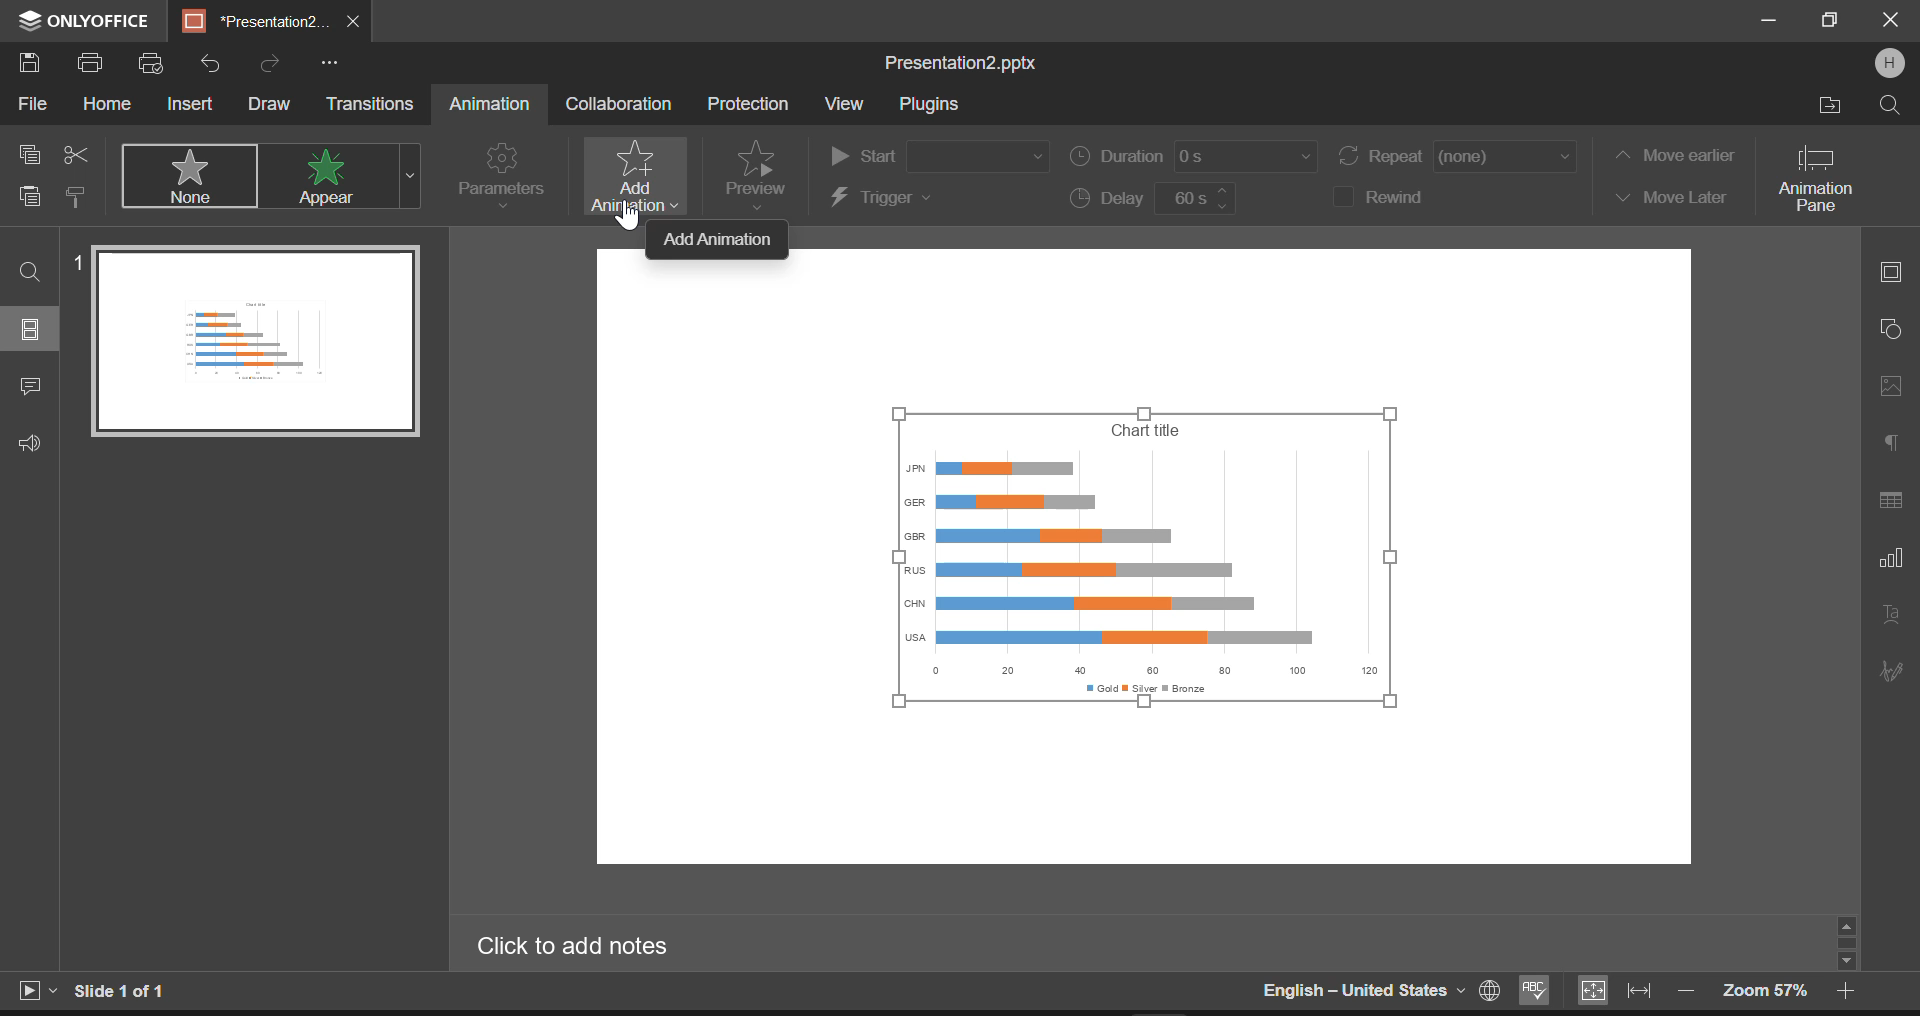 This screenshot has height=1016, width=1920. I want to click on Draw, so click(270, 103).